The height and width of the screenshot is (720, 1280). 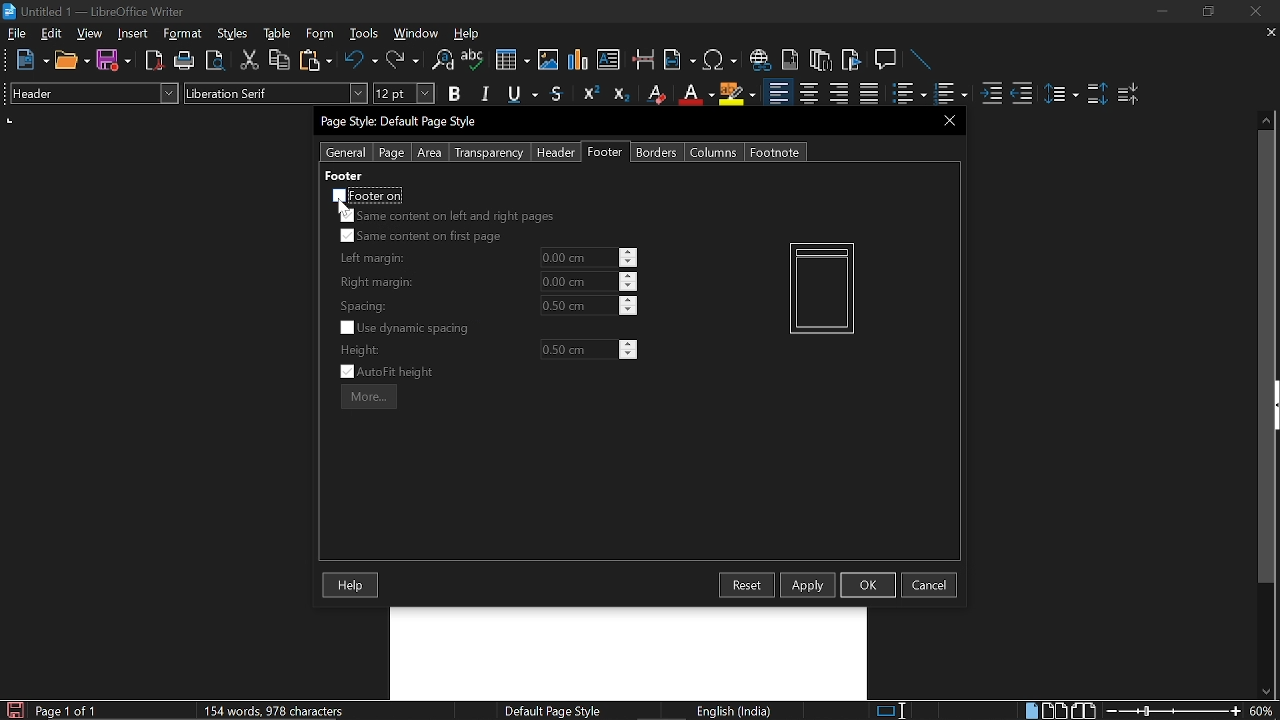 I want to click on Current pageview, so click(x=822, y=288).